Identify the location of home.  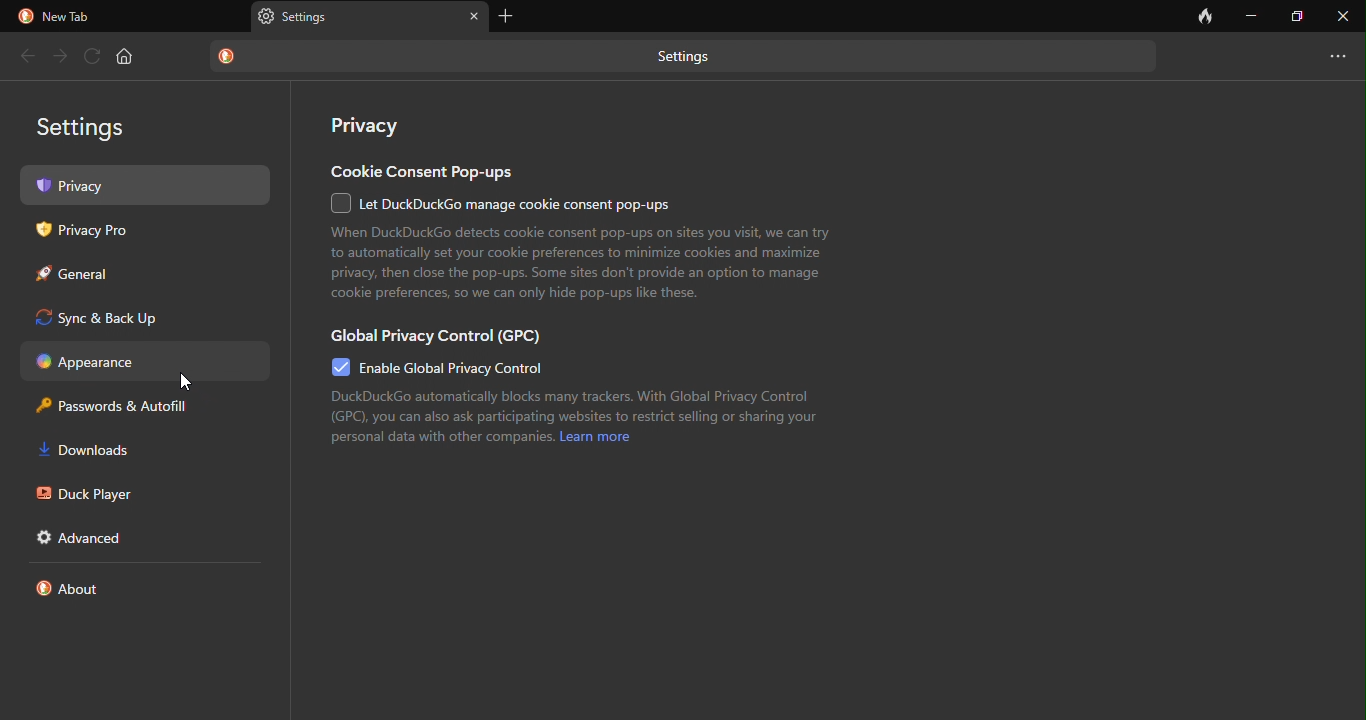
(127, 56).